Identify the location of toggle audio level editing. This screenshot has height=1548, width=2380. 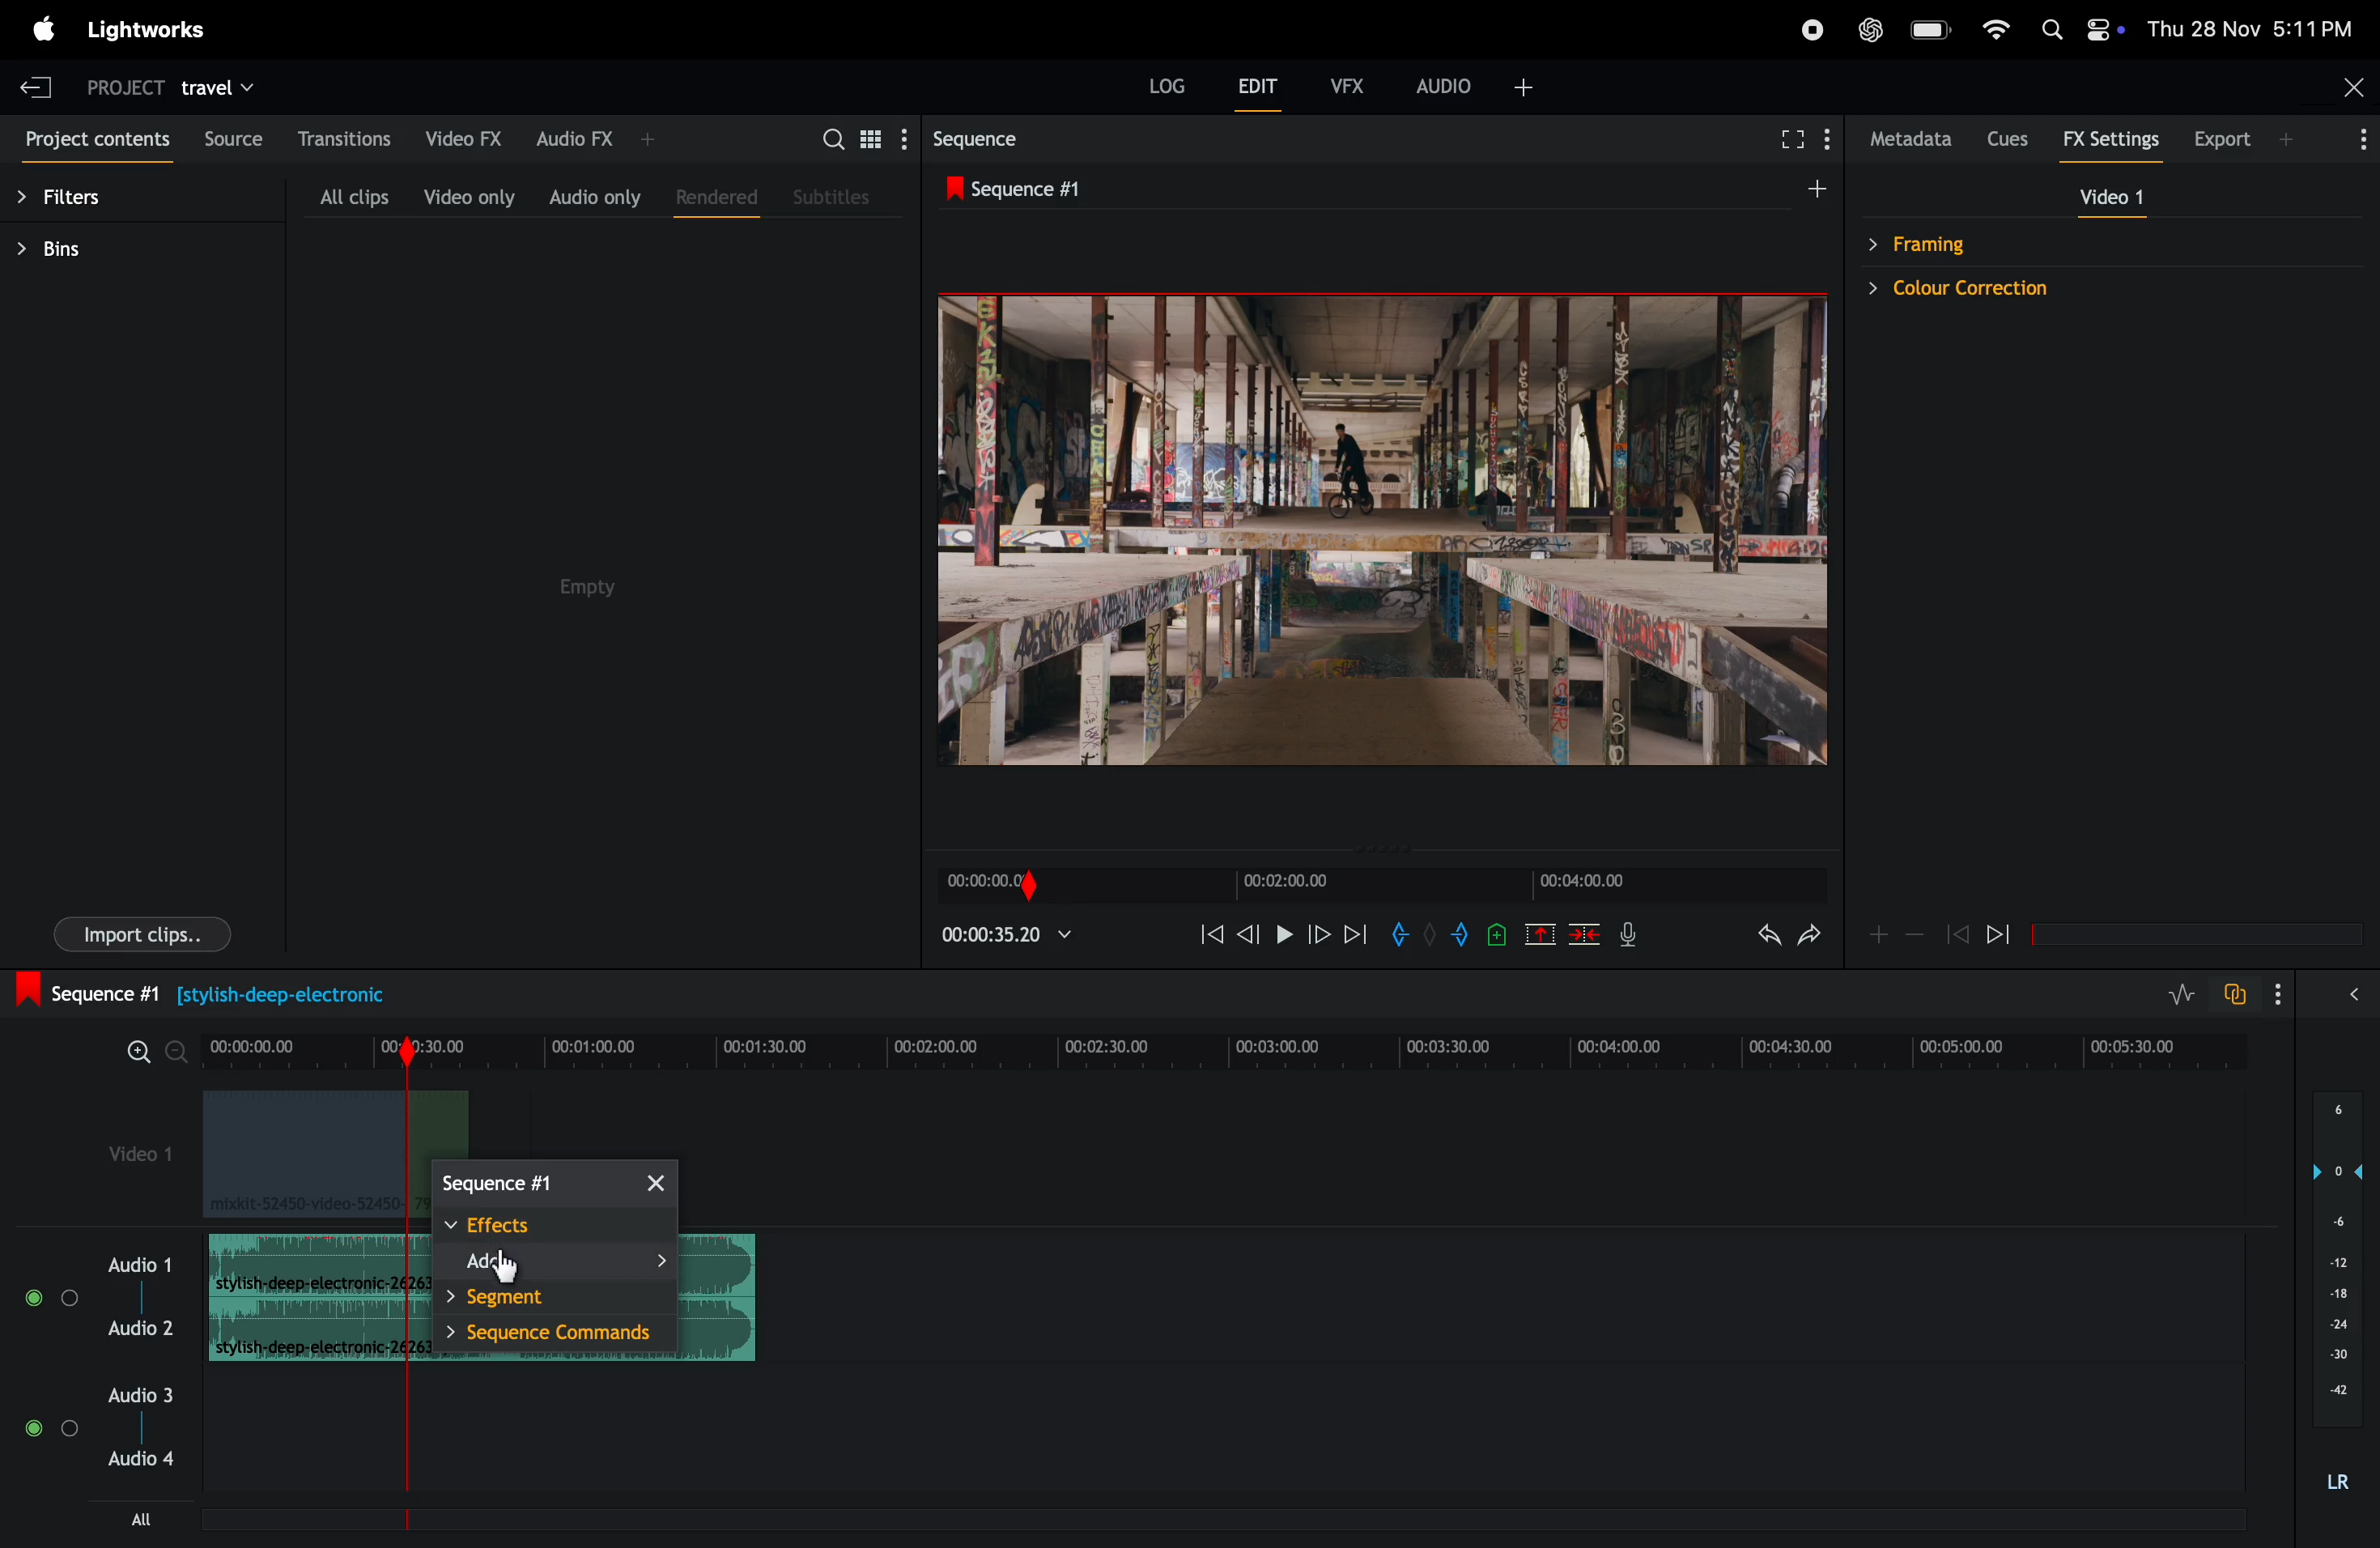
(2172, 993).